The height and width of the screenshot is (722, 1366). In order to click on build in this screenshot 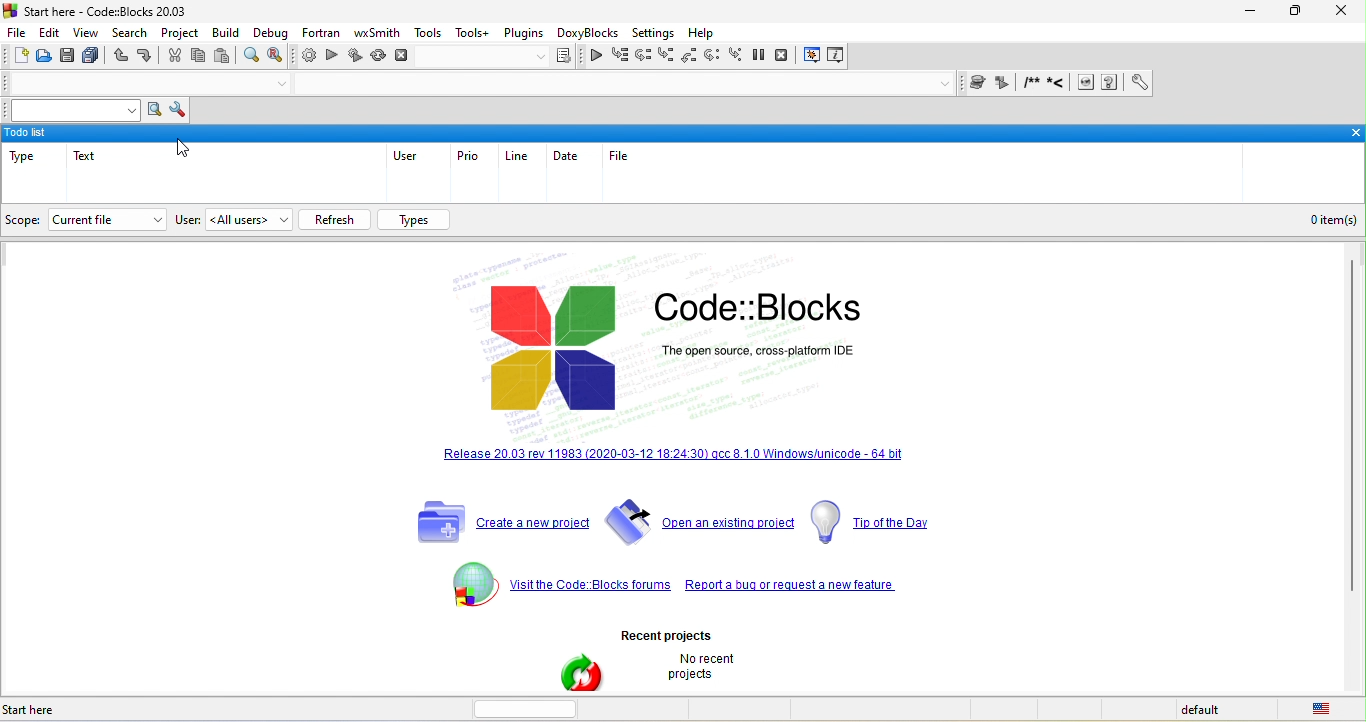, I will do `click(228, 35)`.